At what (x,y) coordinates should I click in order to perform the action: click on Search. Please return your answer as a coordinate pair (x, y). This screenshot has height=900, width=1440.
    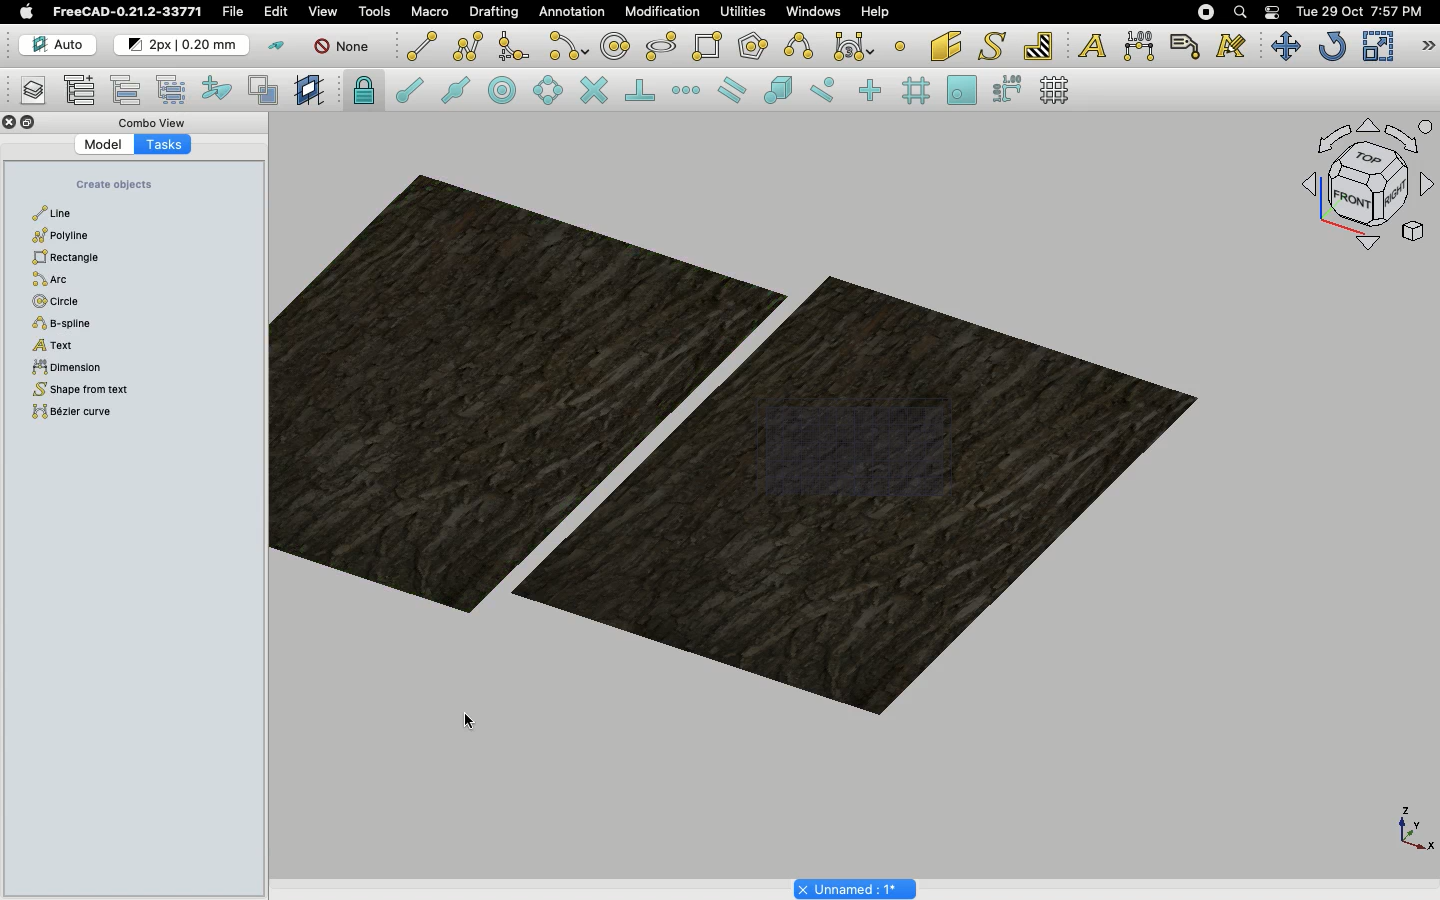
    Looking at the image, I should click on (1239, 12).